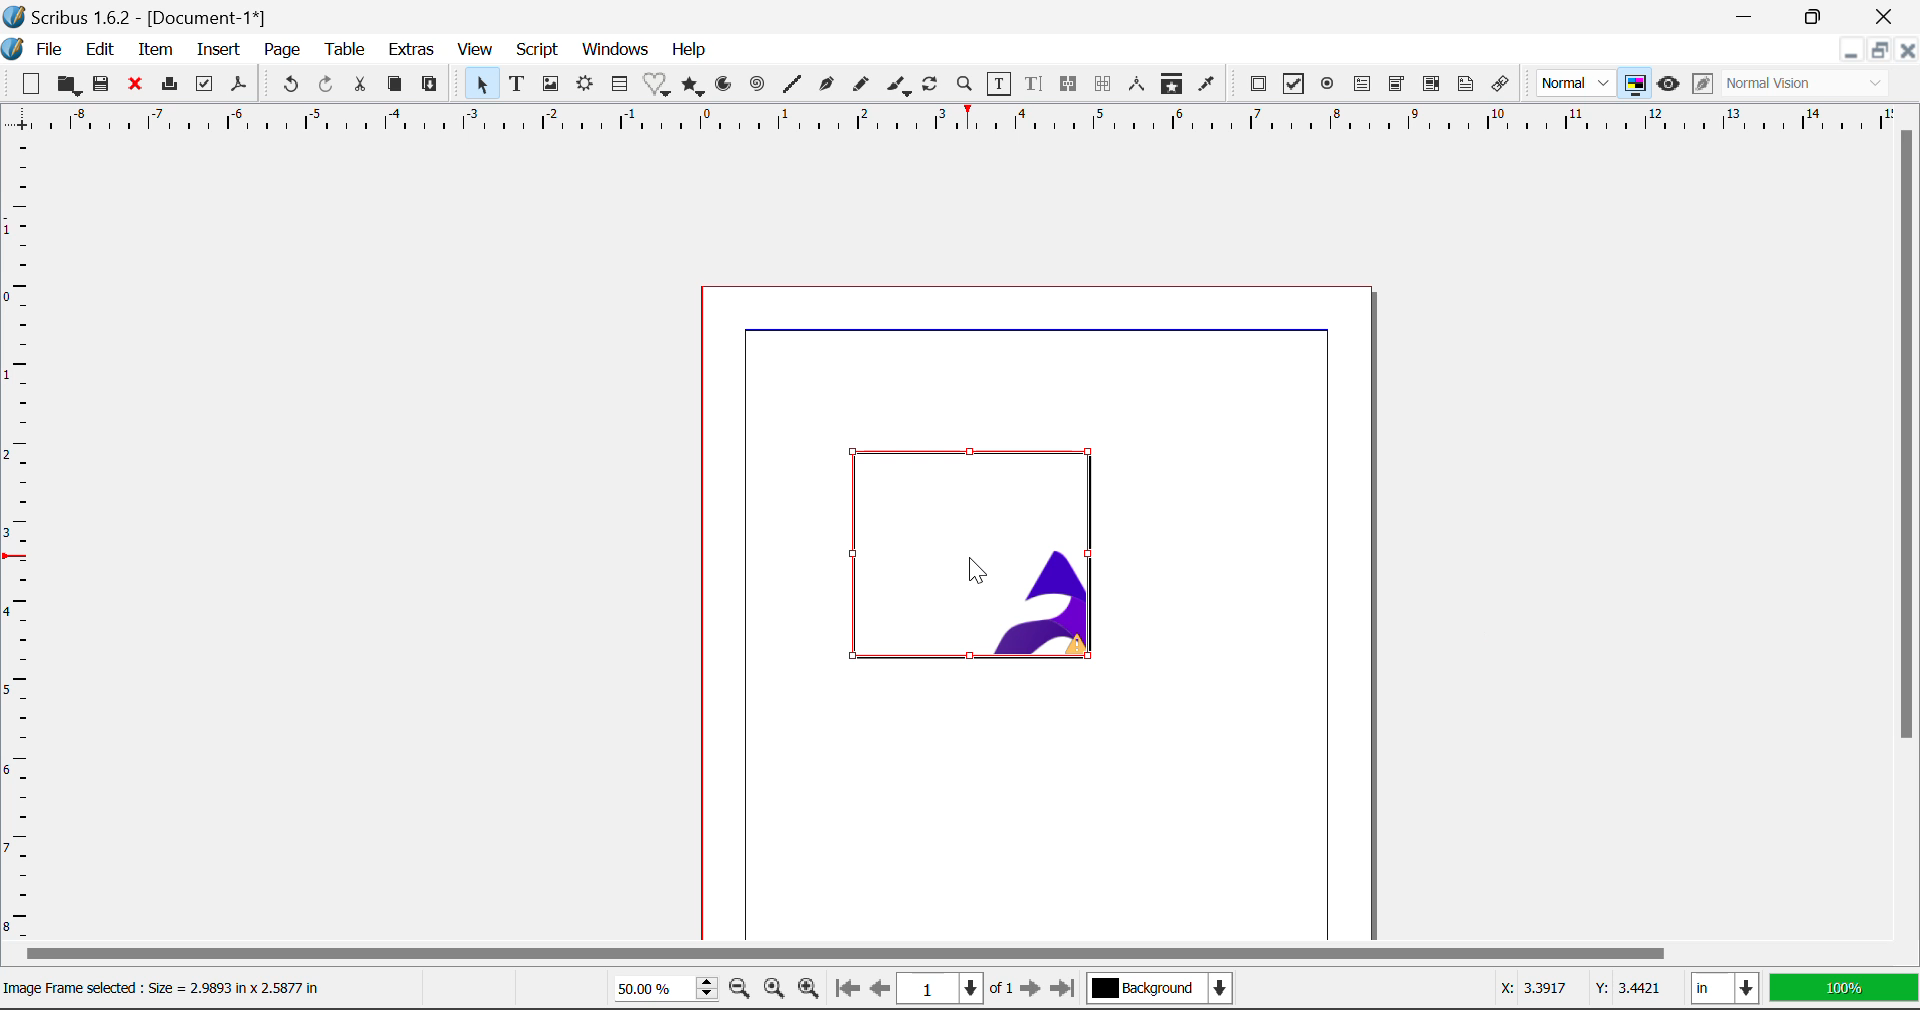 Image resolution: width=1920 pixels, height=1010 pixels. Describe the element at coordinates (517, 84) in the screenshot. I see `Text Frame` at that location.